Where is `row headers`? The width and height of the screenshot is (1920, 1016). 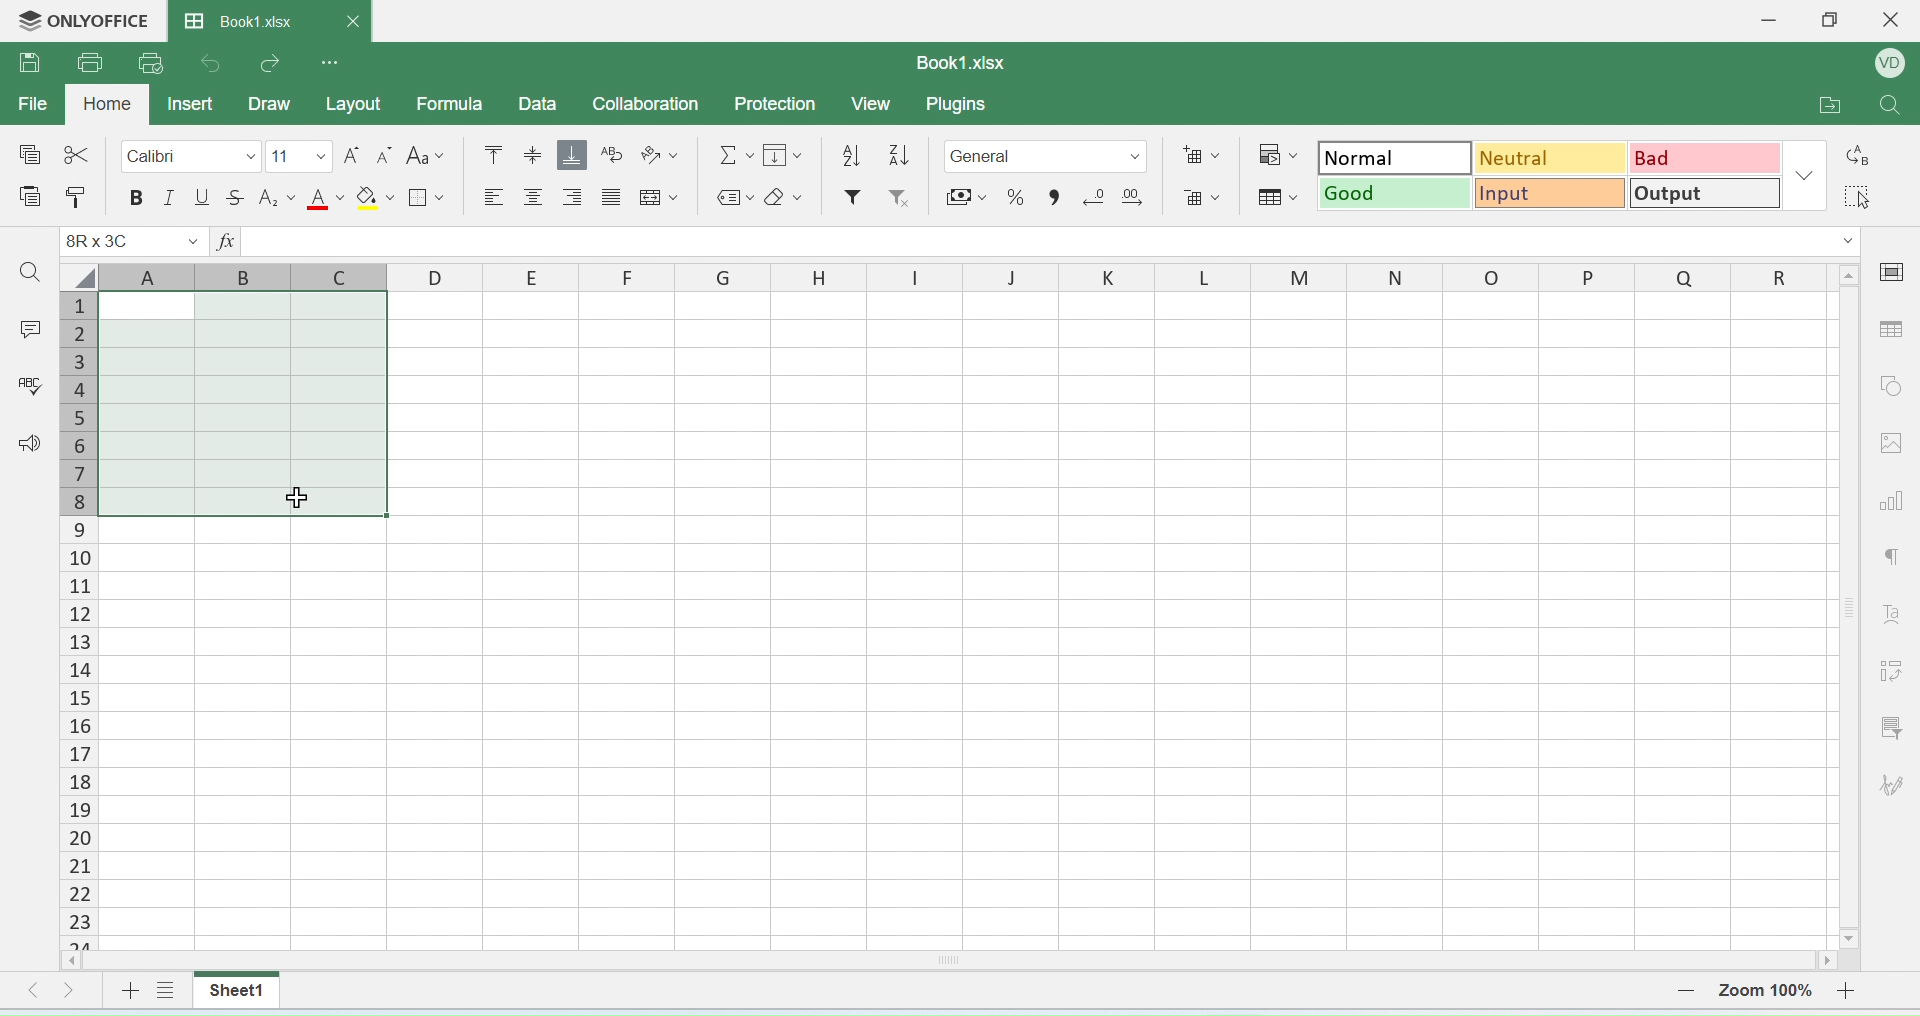
row headers is located at coordinates (965, 277).